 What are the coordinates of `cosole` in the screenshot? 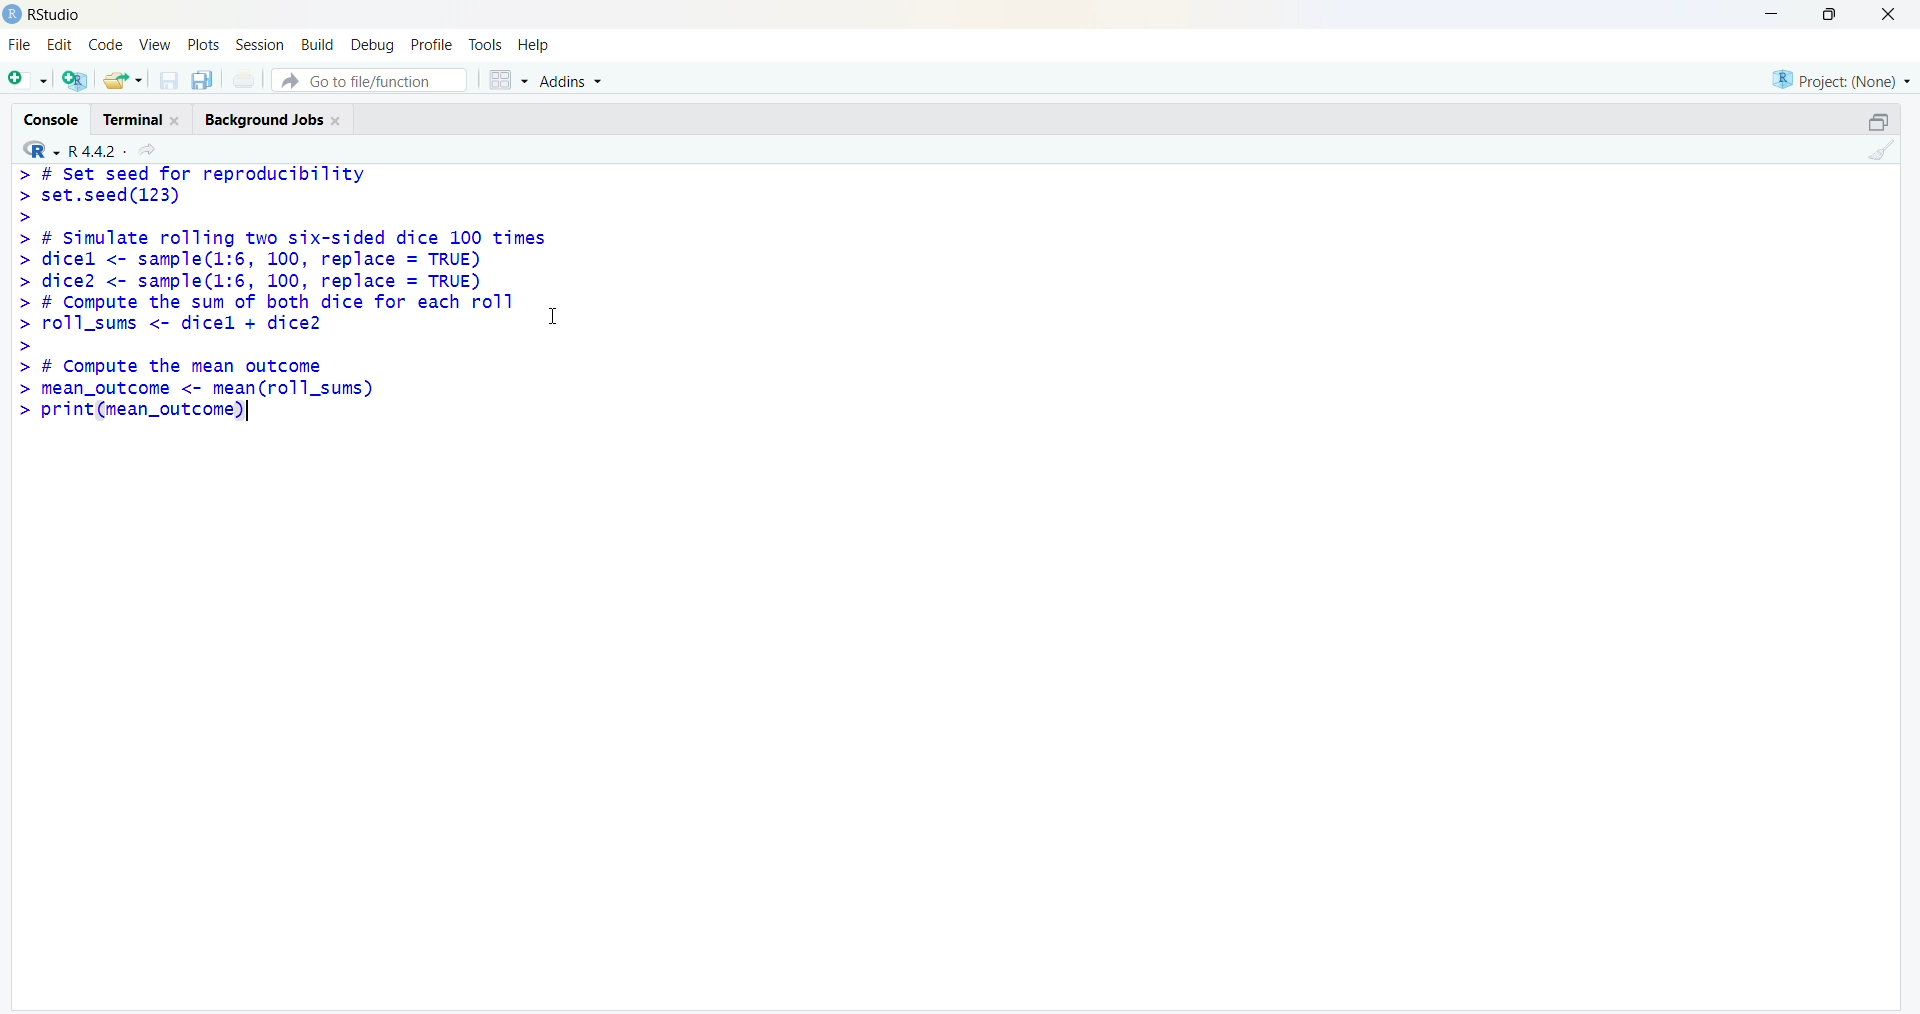 It's located at (51, 120).